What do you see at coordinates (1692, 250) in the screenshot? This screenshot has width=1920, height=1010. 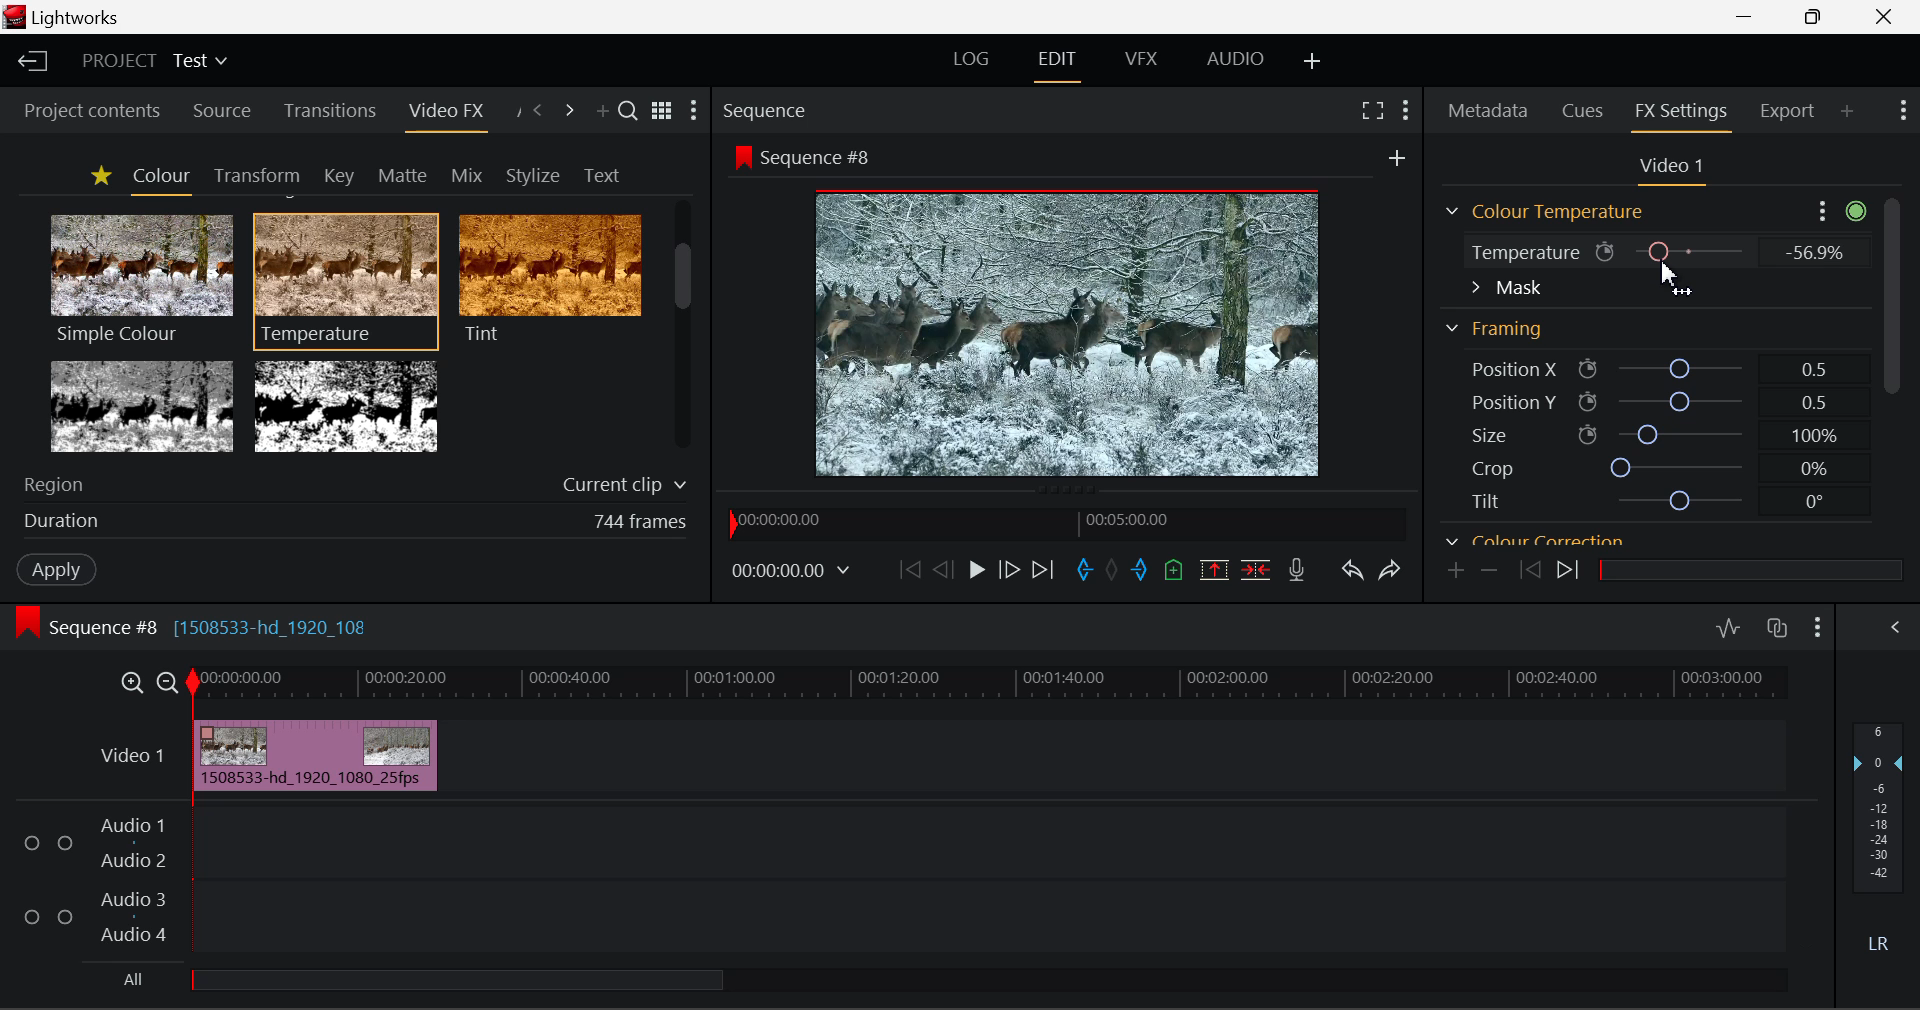 I see `Temperature` at bounding box center [1692, 250].